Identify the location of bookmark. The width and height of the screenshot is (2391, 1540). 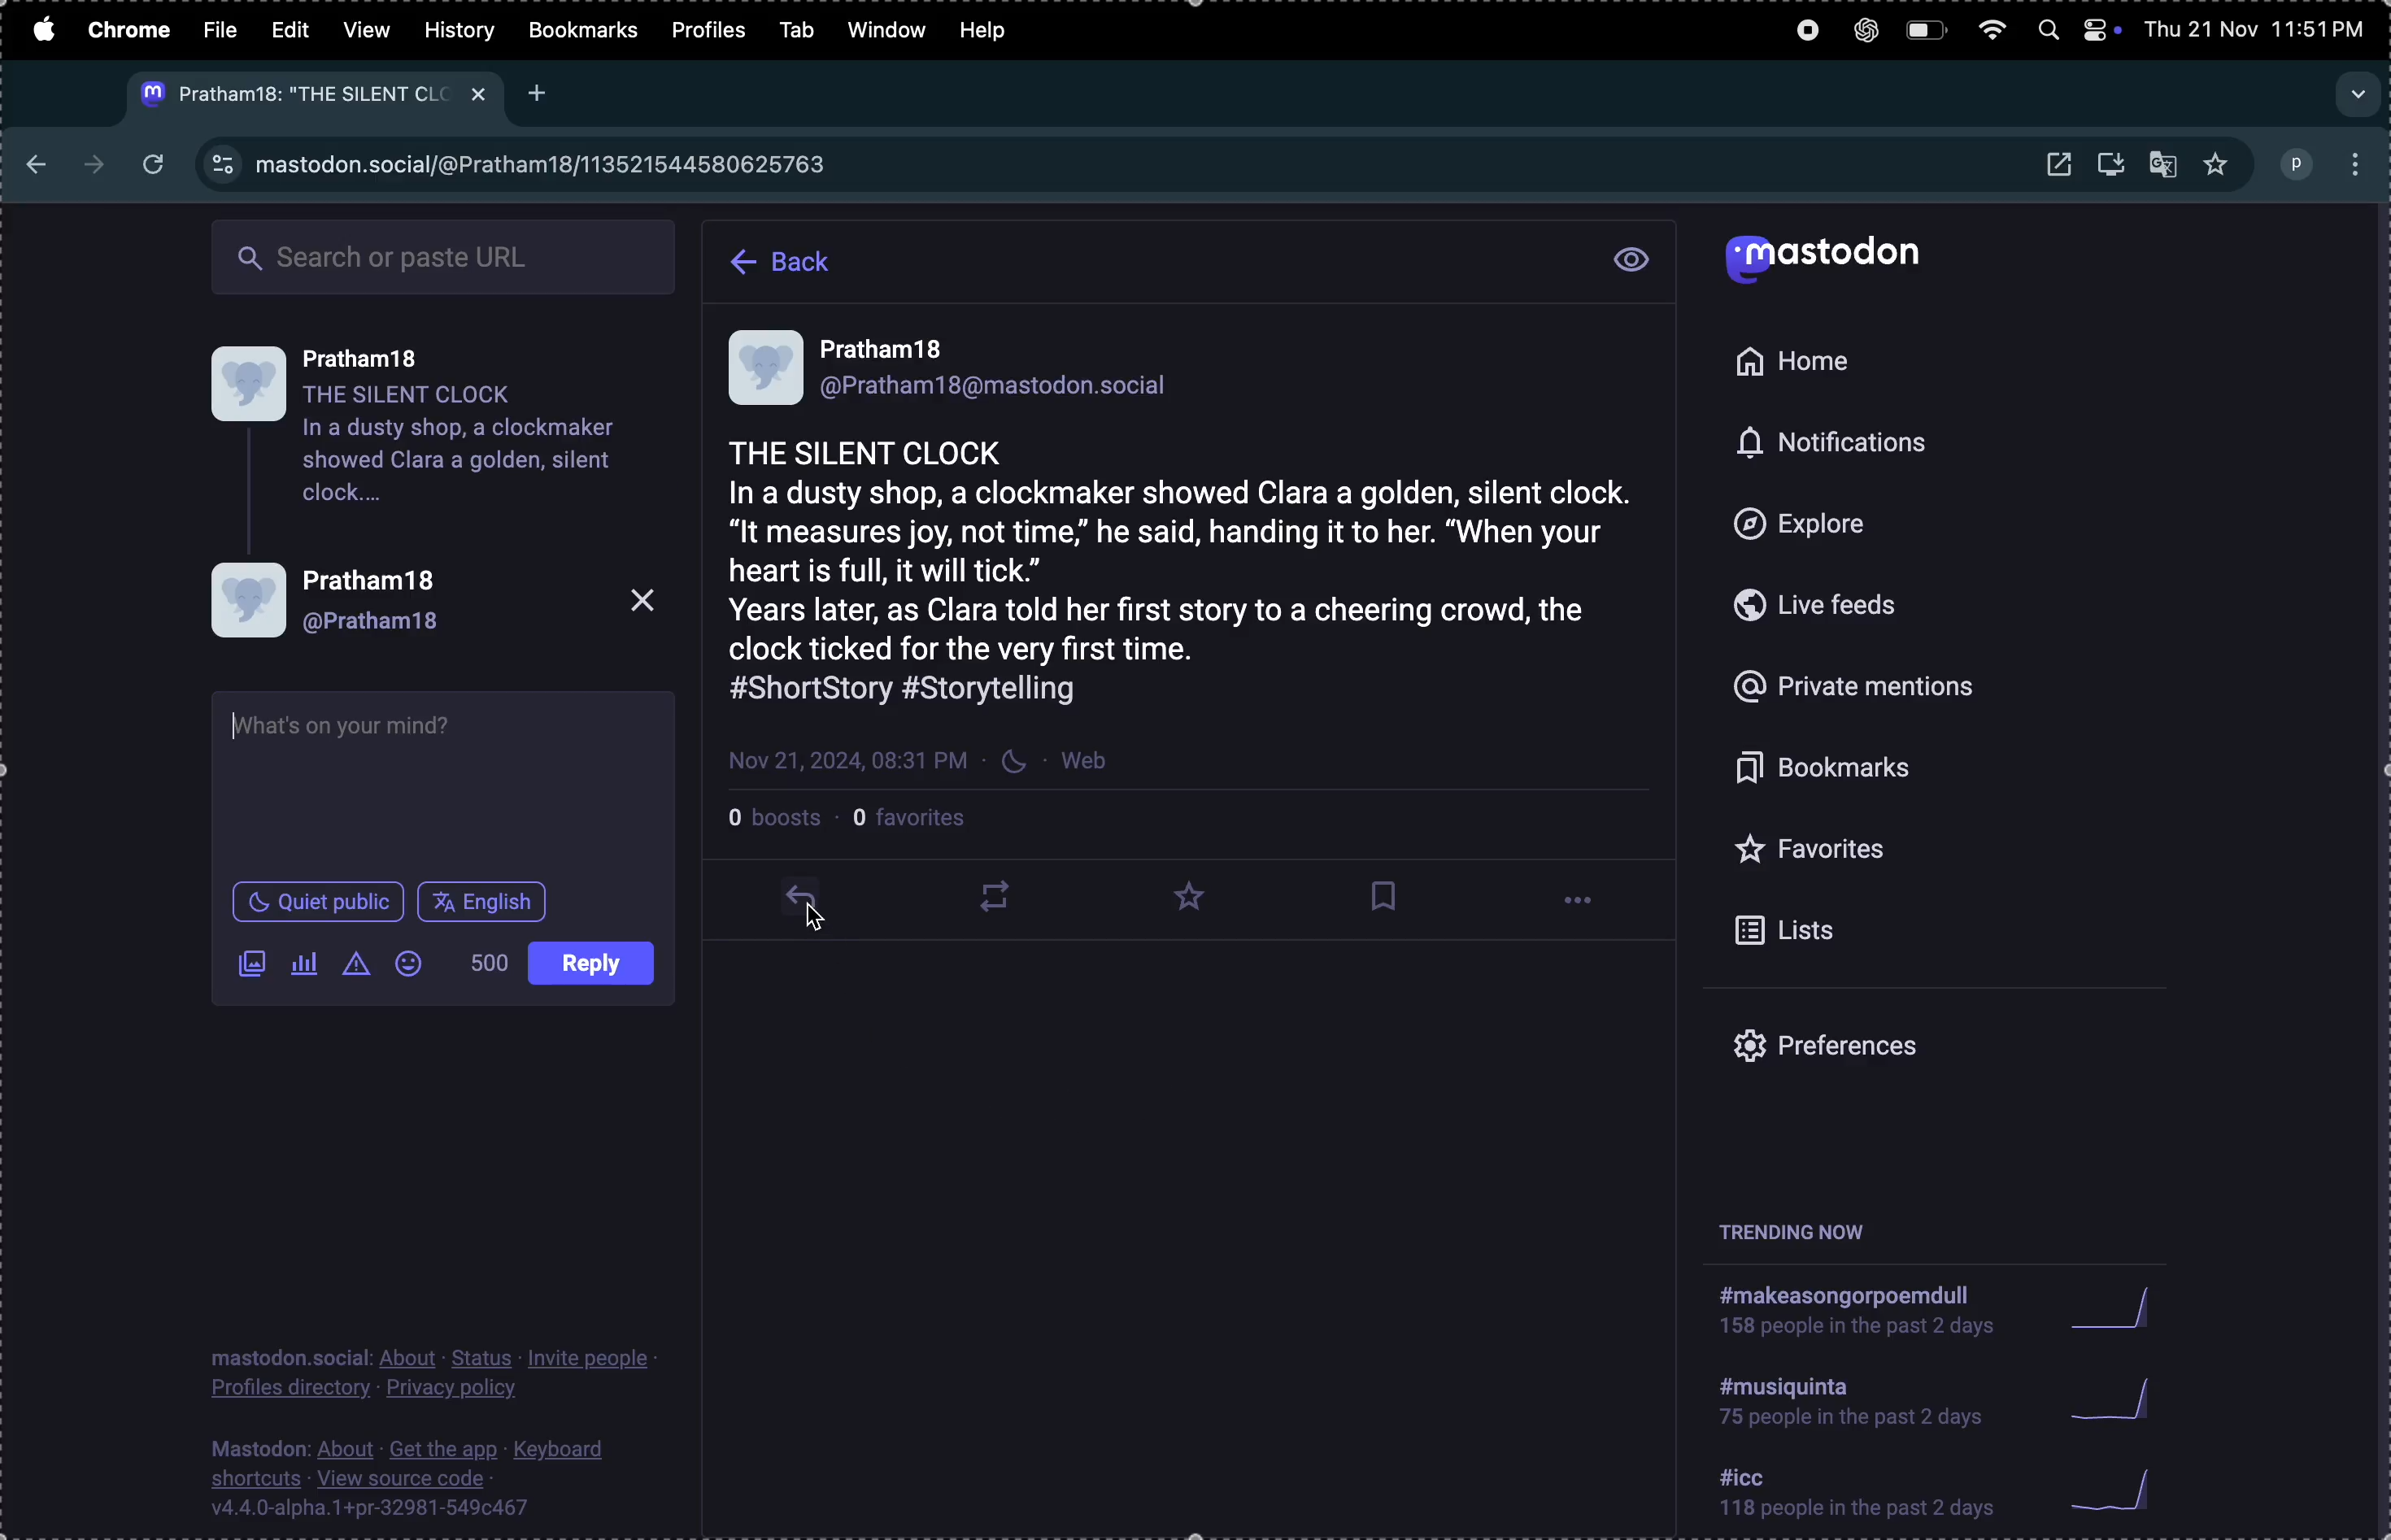
(1386, 896).